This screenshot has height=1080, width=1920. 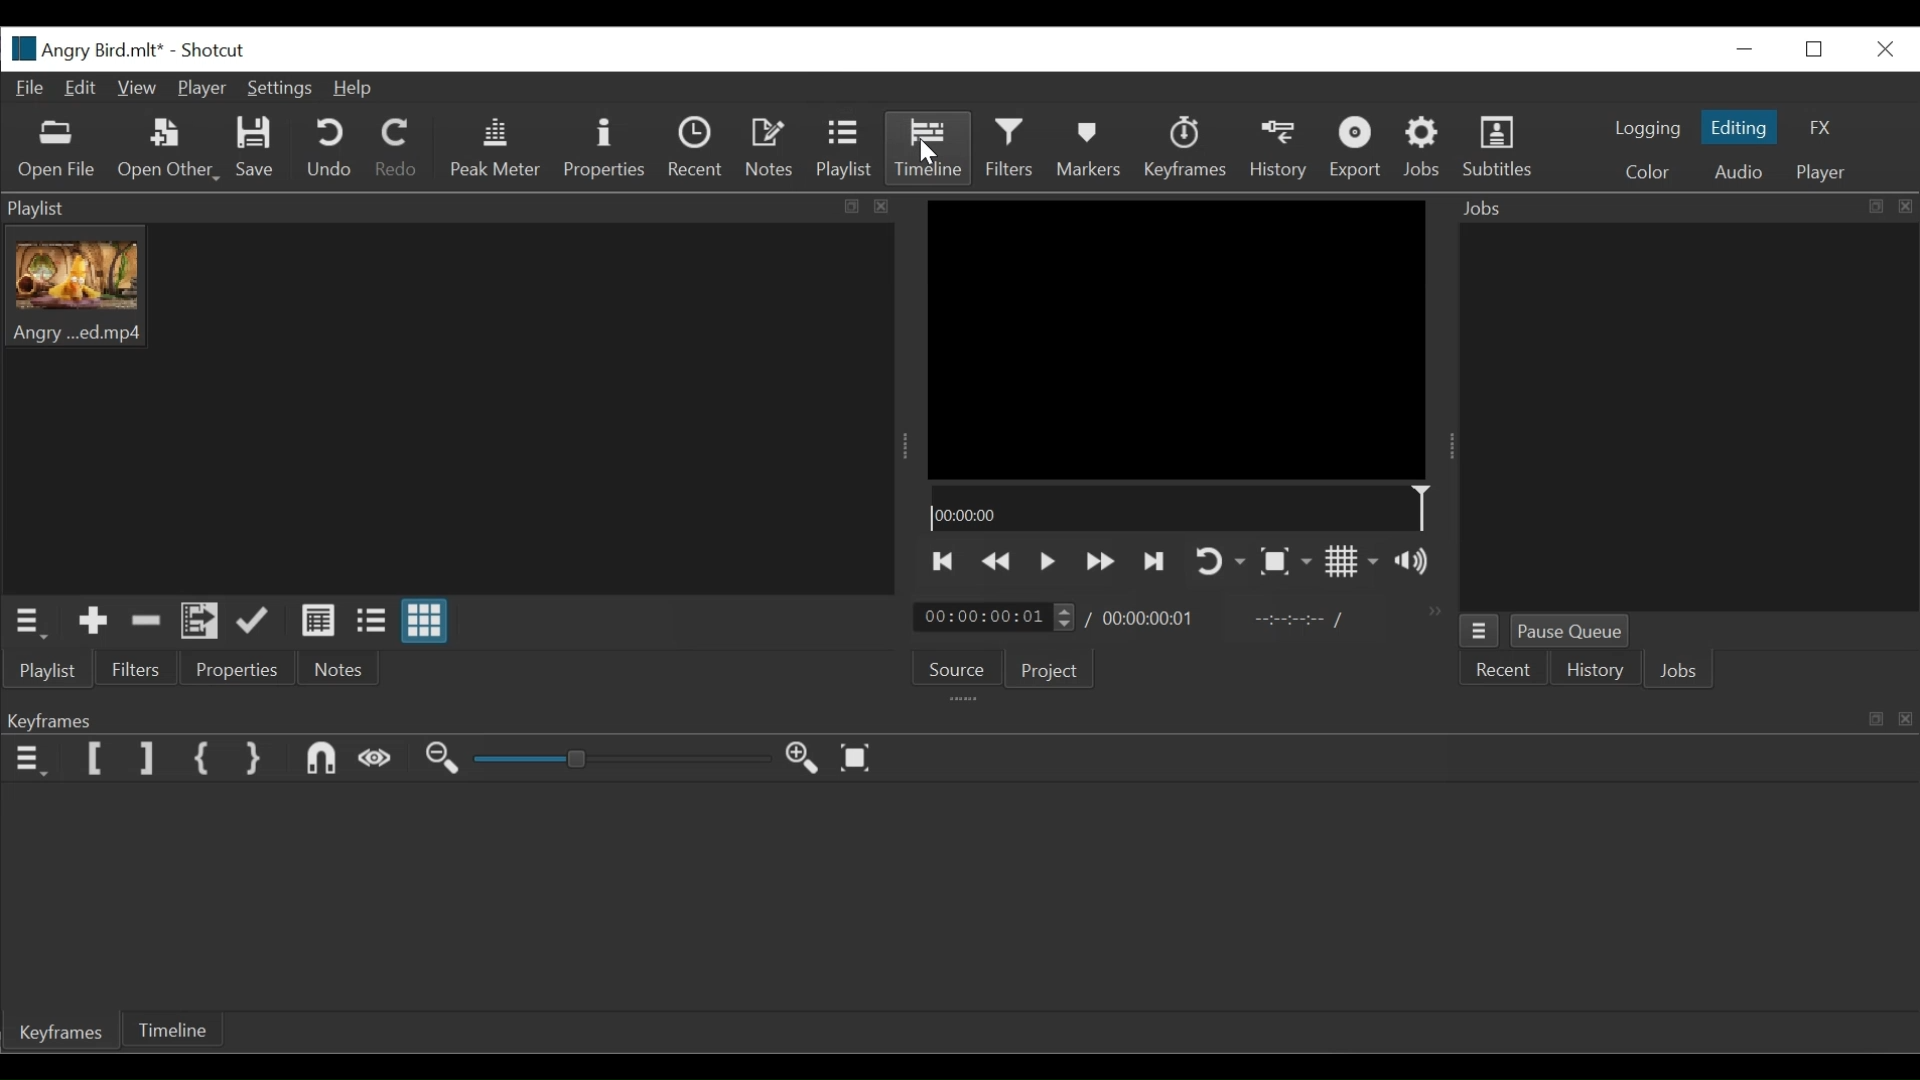 What do you see at coordinates (1298, 619) in the screenshot?
I see `In point` at bounding box center [1298, 619].